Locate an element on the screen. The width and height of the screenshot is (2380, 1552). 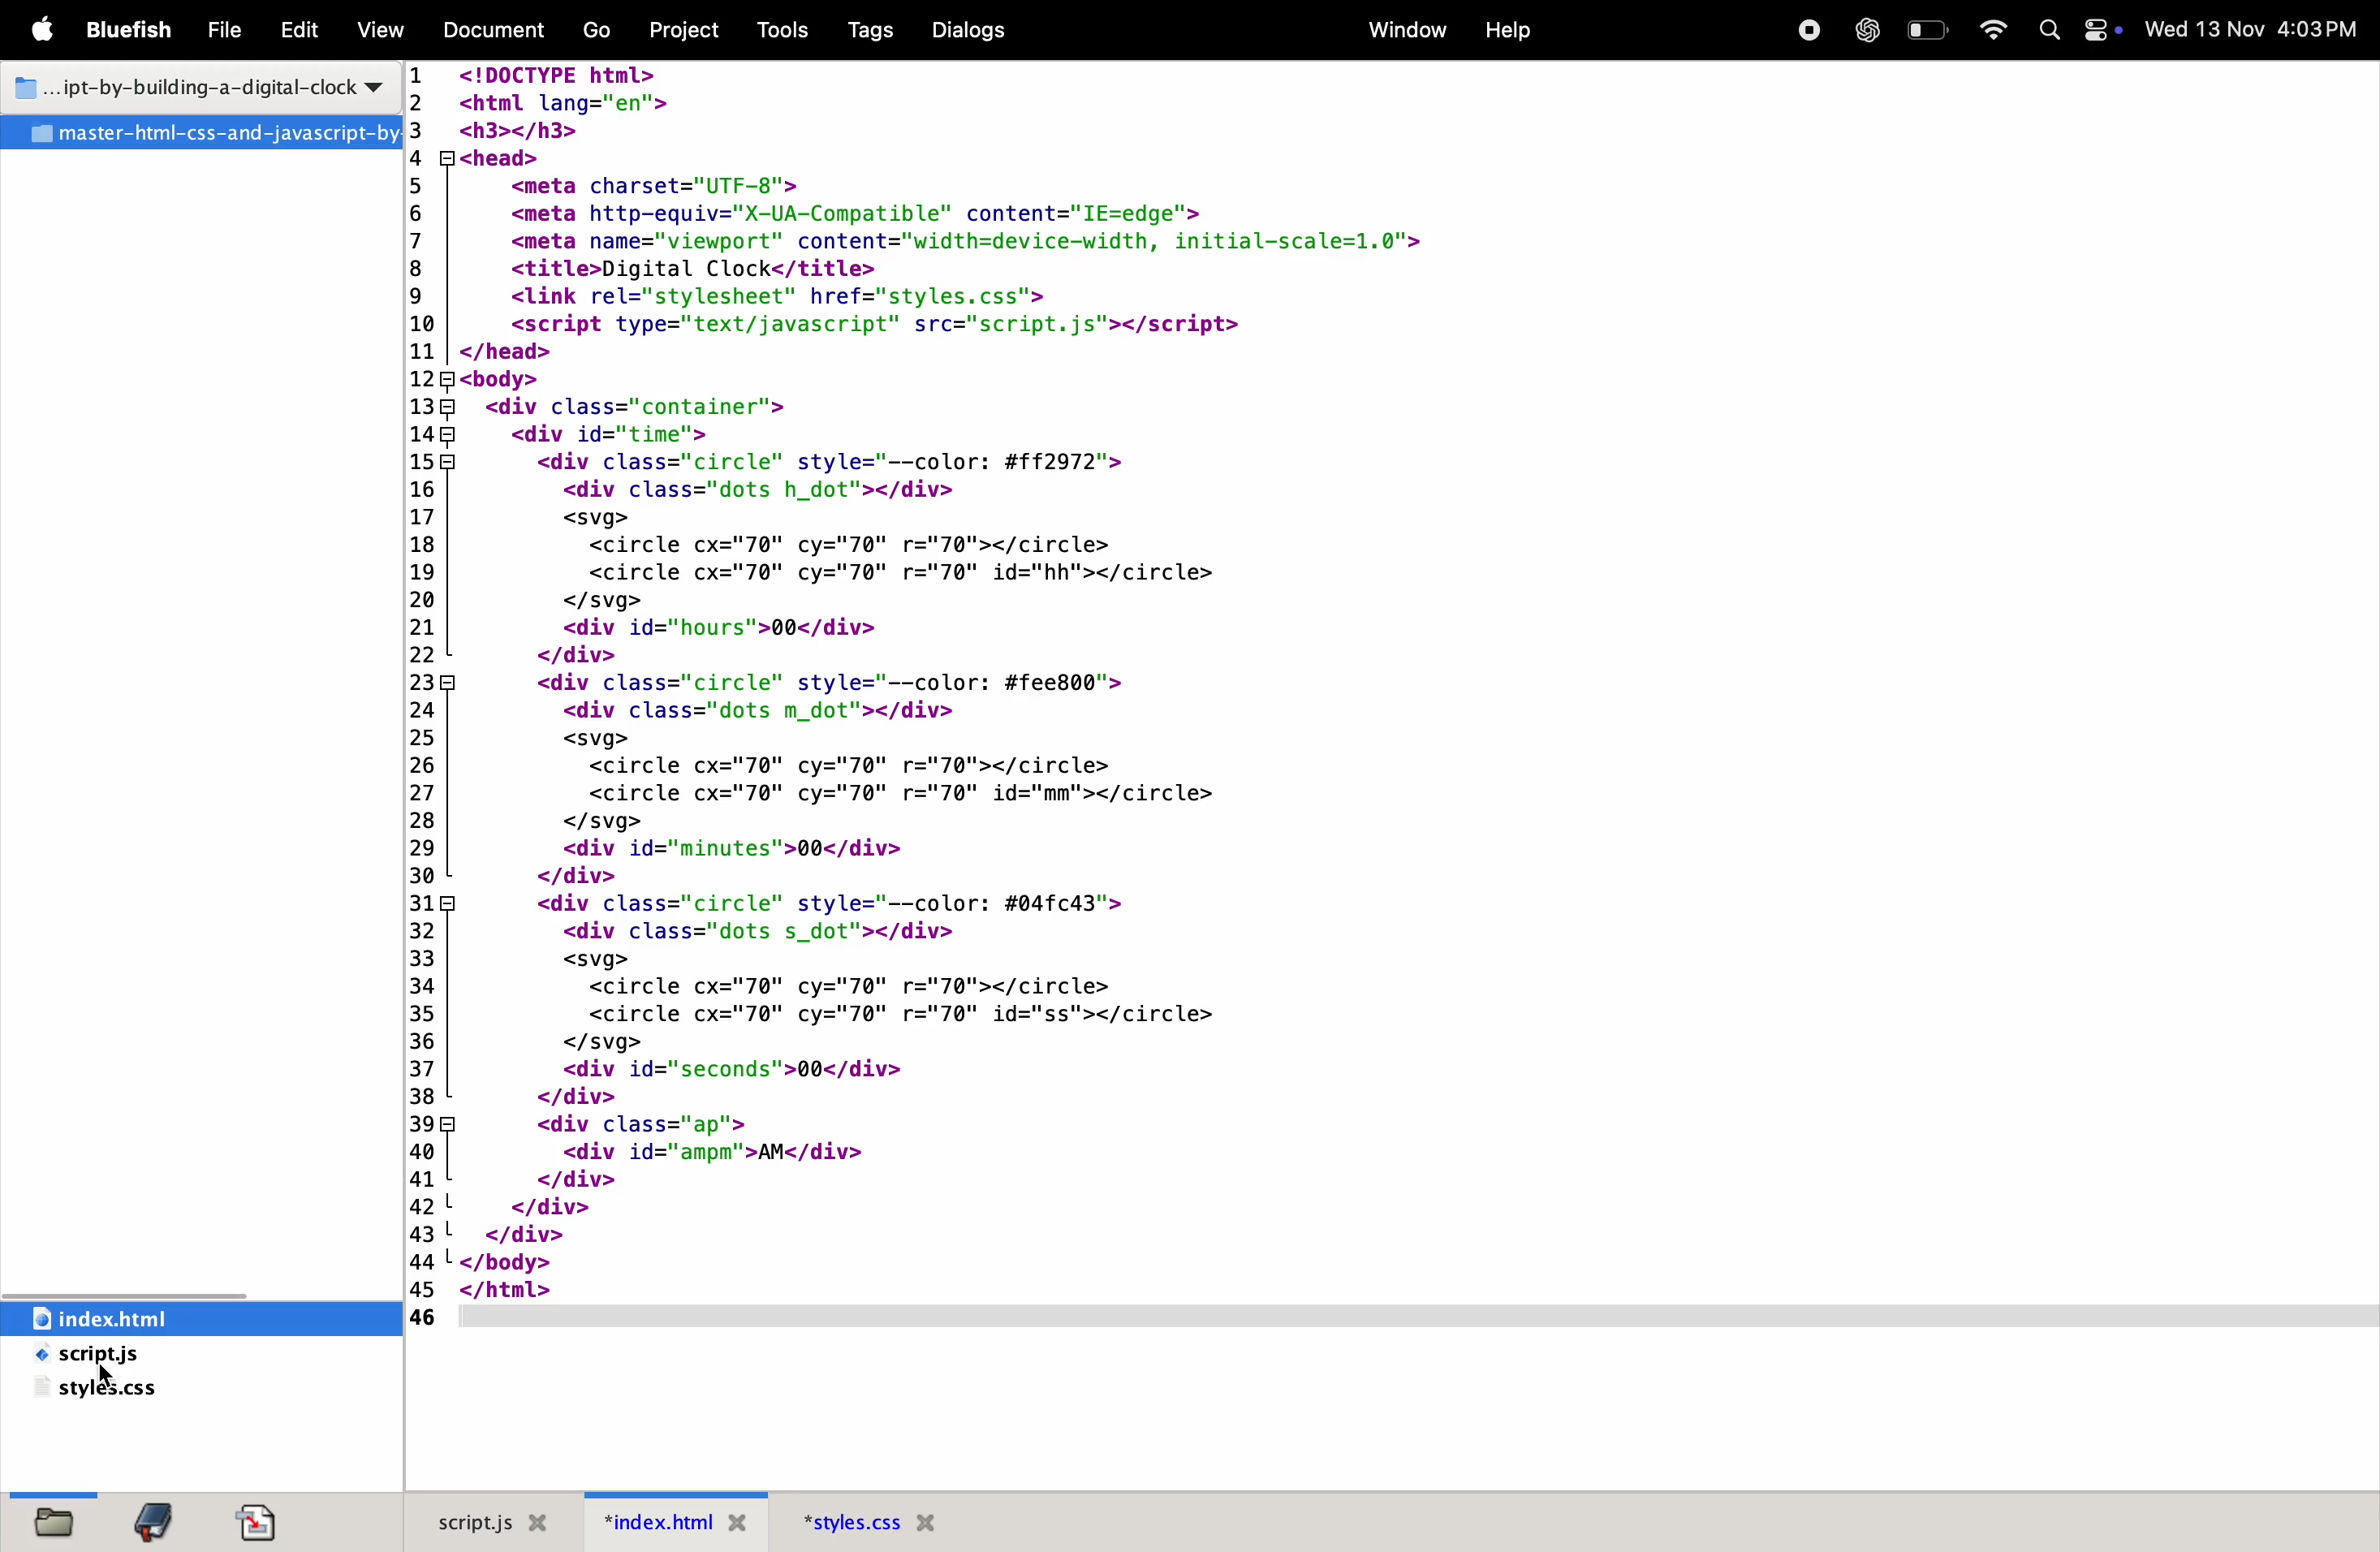
Document is located at coordinates (491, 31).